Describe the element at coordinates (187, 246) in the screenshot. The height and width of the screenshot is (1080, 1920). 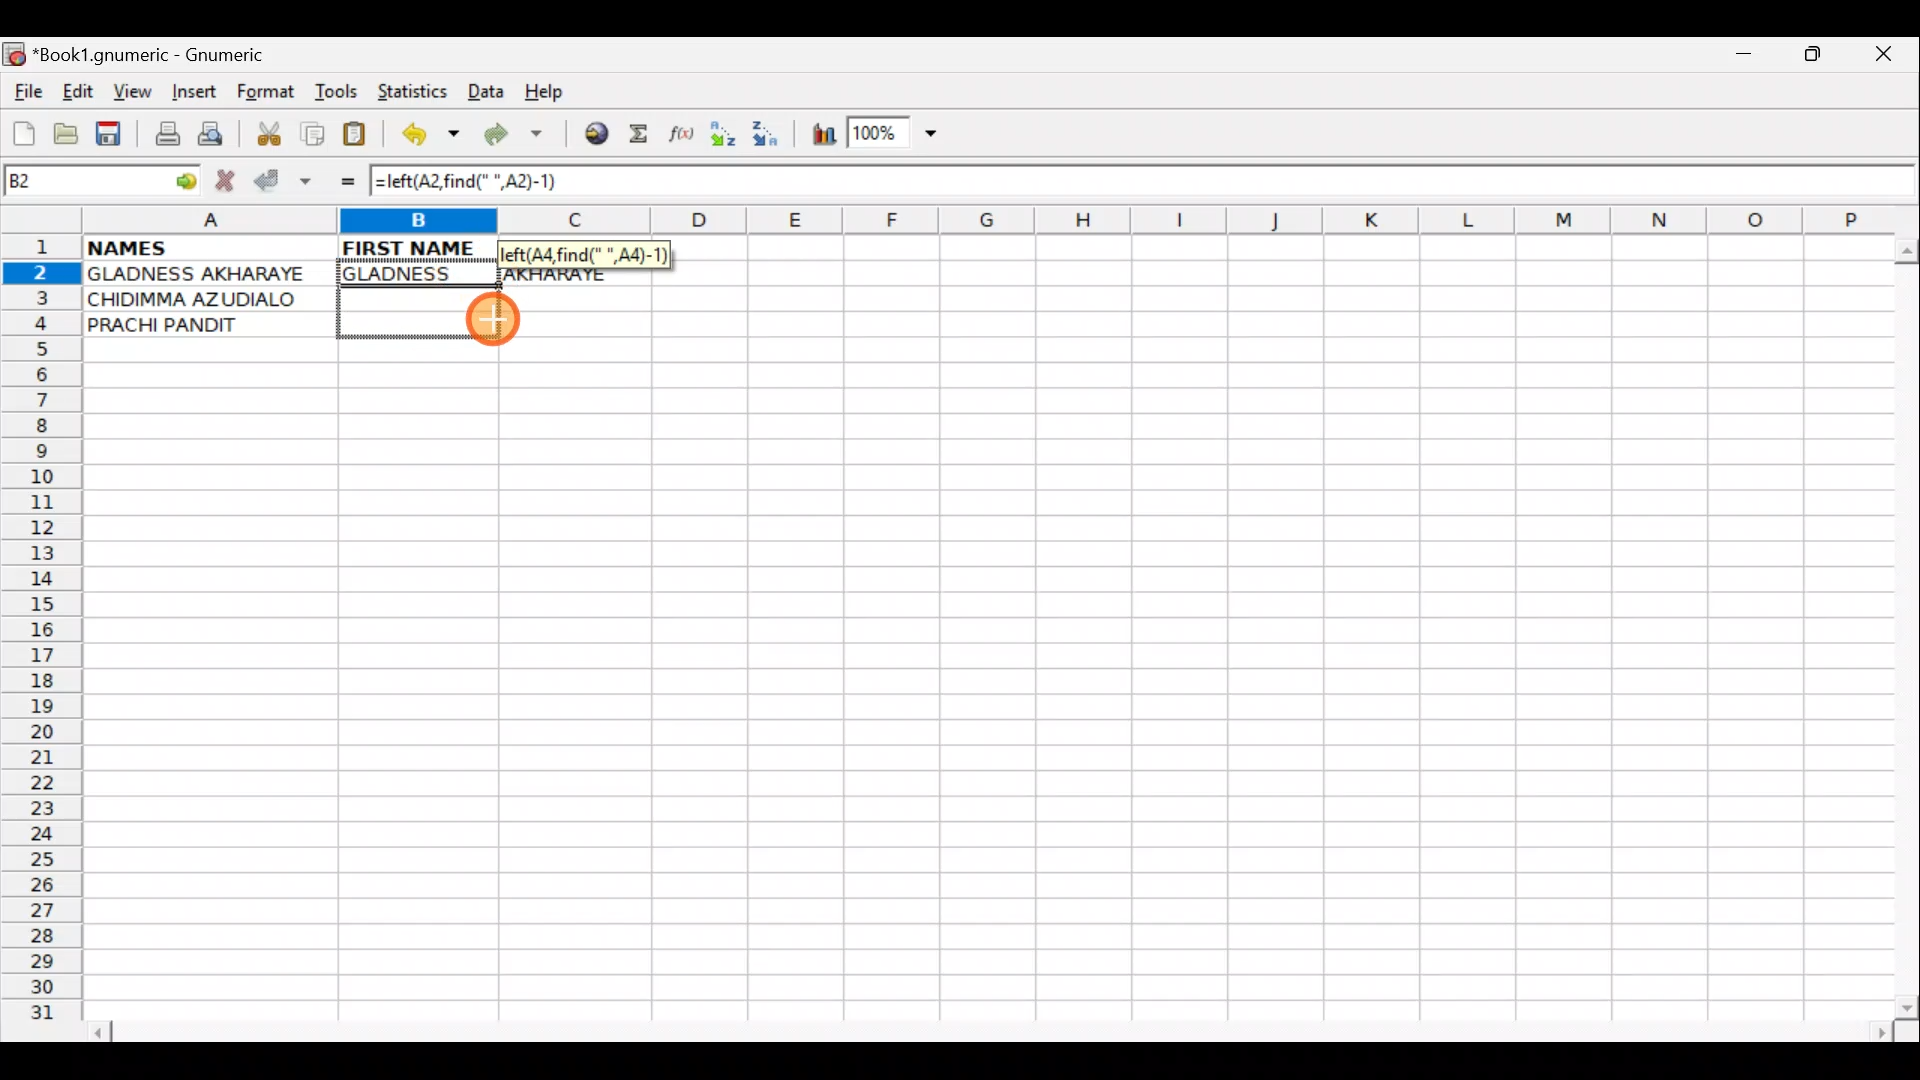
I see `NAMES` at that location.